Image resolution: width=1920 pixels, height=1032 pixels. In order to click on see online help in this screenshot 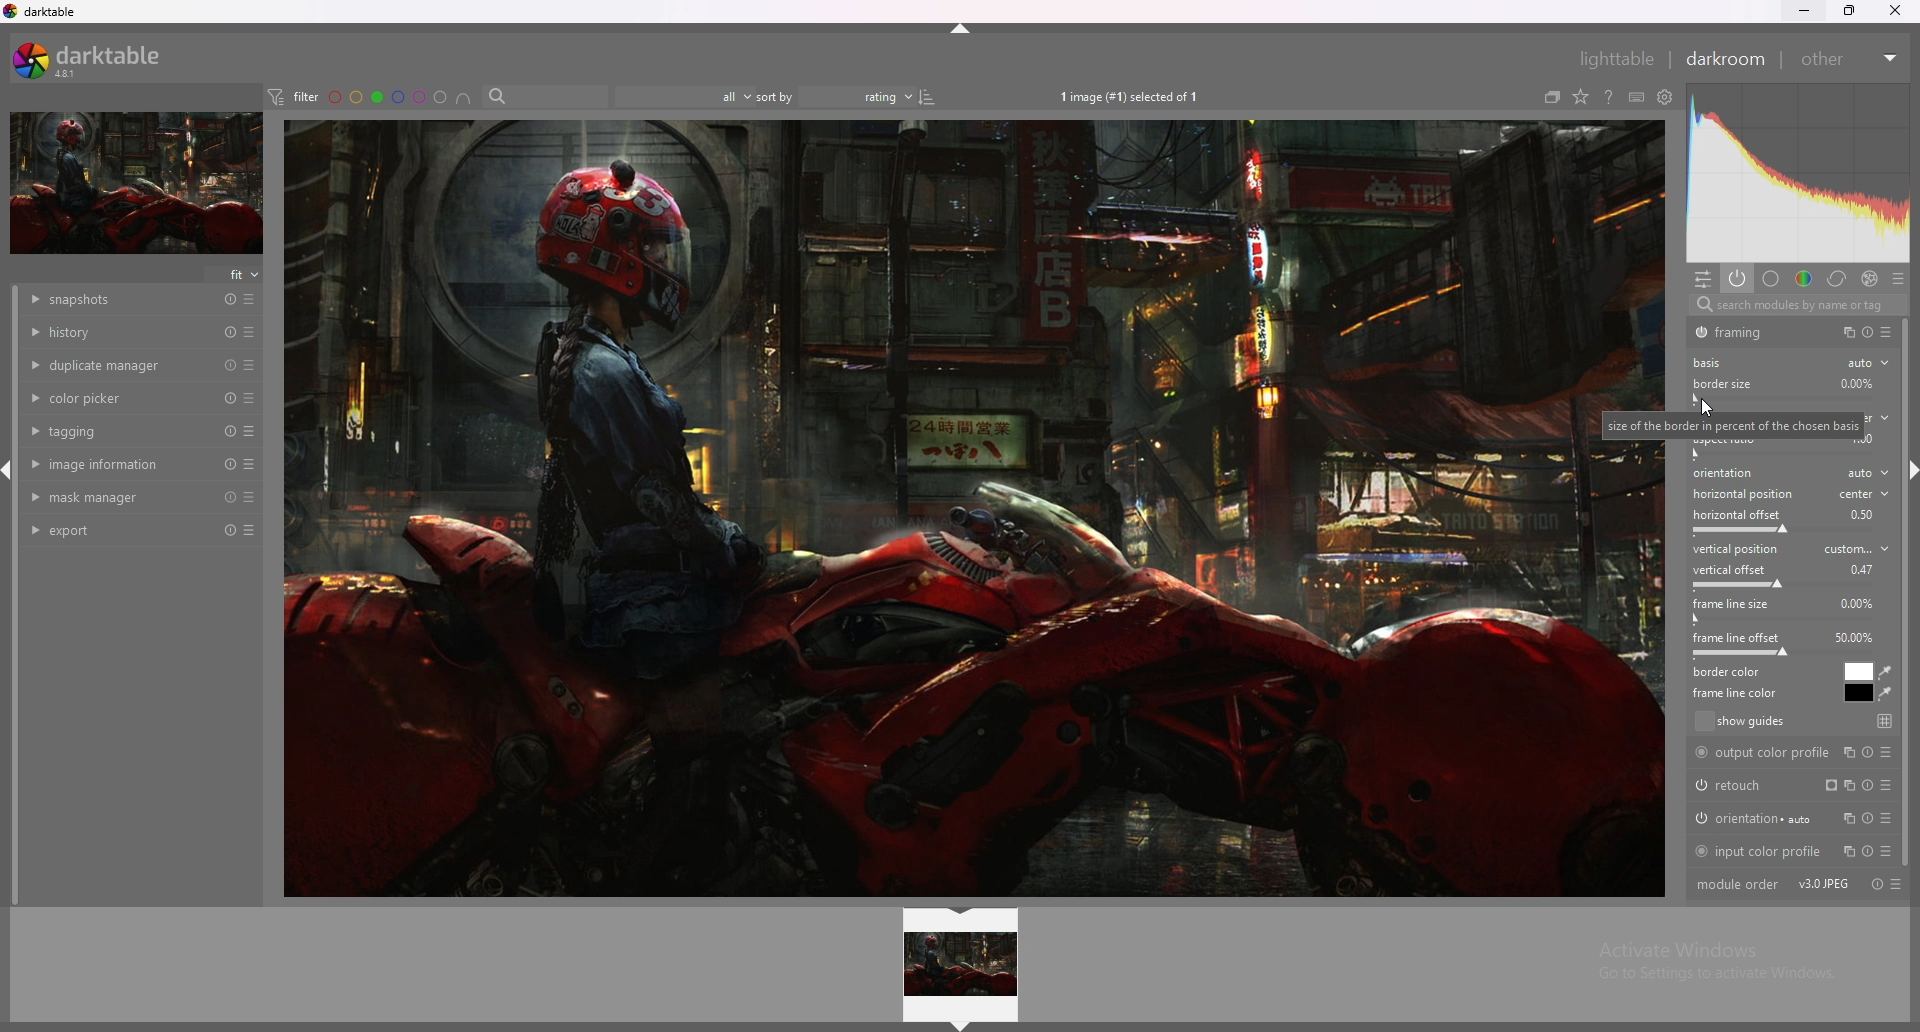, I will do `click(1609, 96)`.